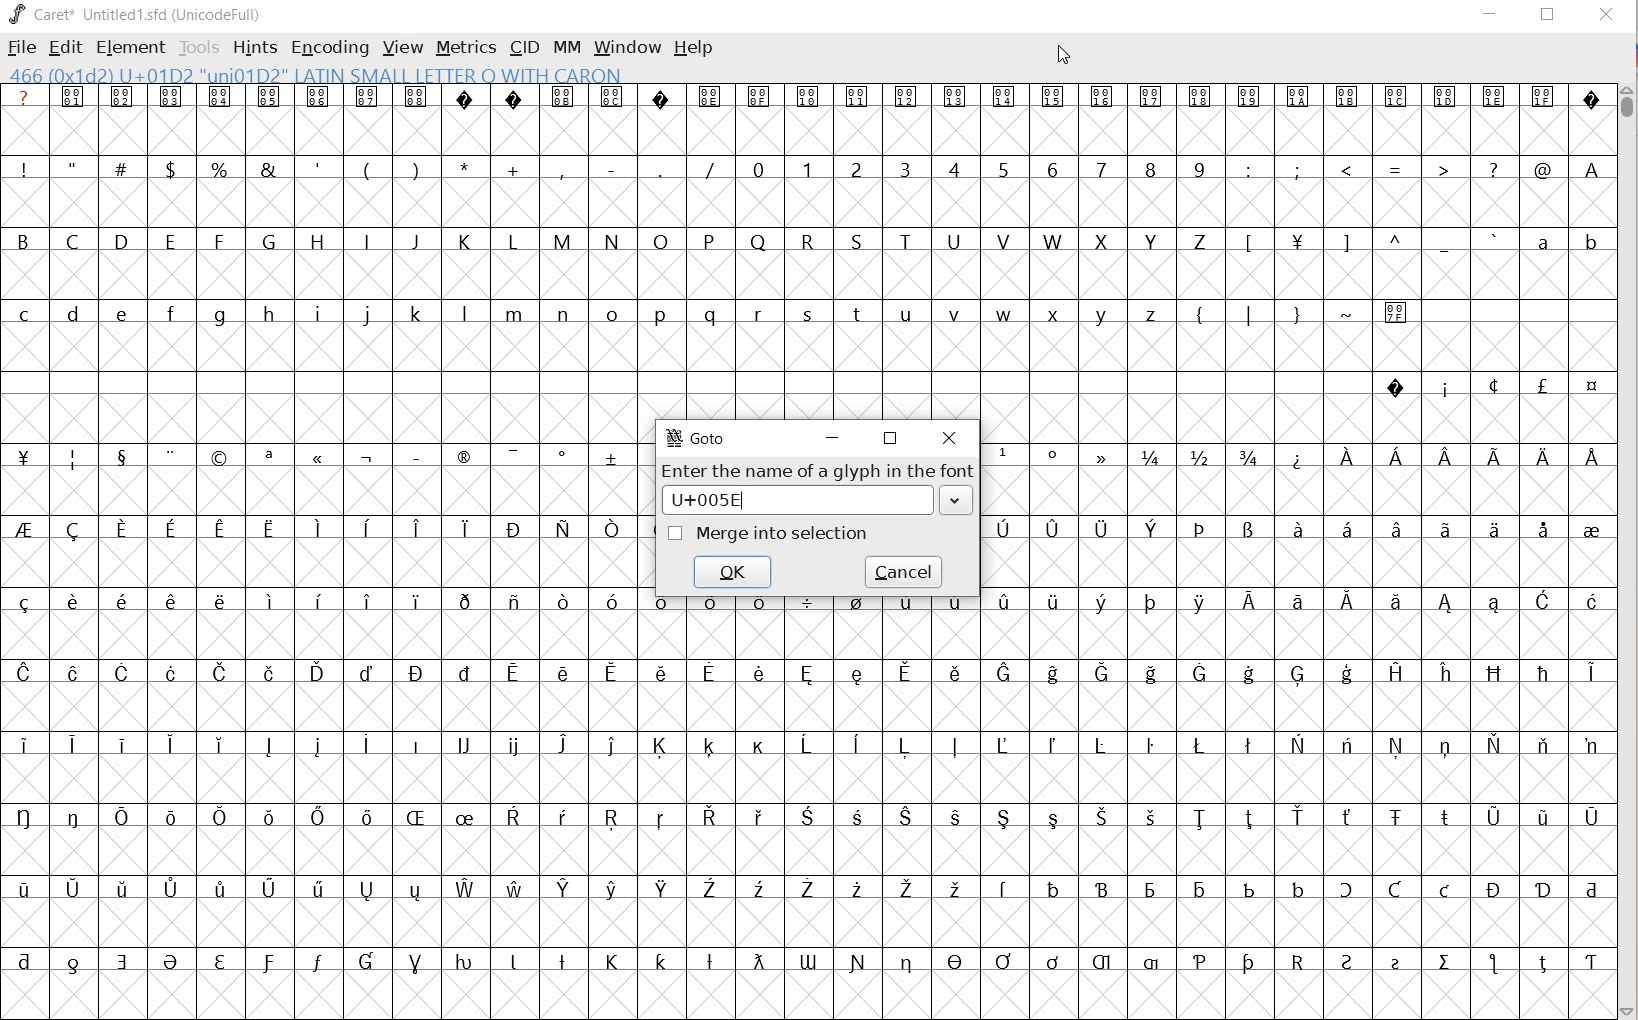 The image size is (1638, 1020). I want to click on glyph characters, so click(1300, 517).